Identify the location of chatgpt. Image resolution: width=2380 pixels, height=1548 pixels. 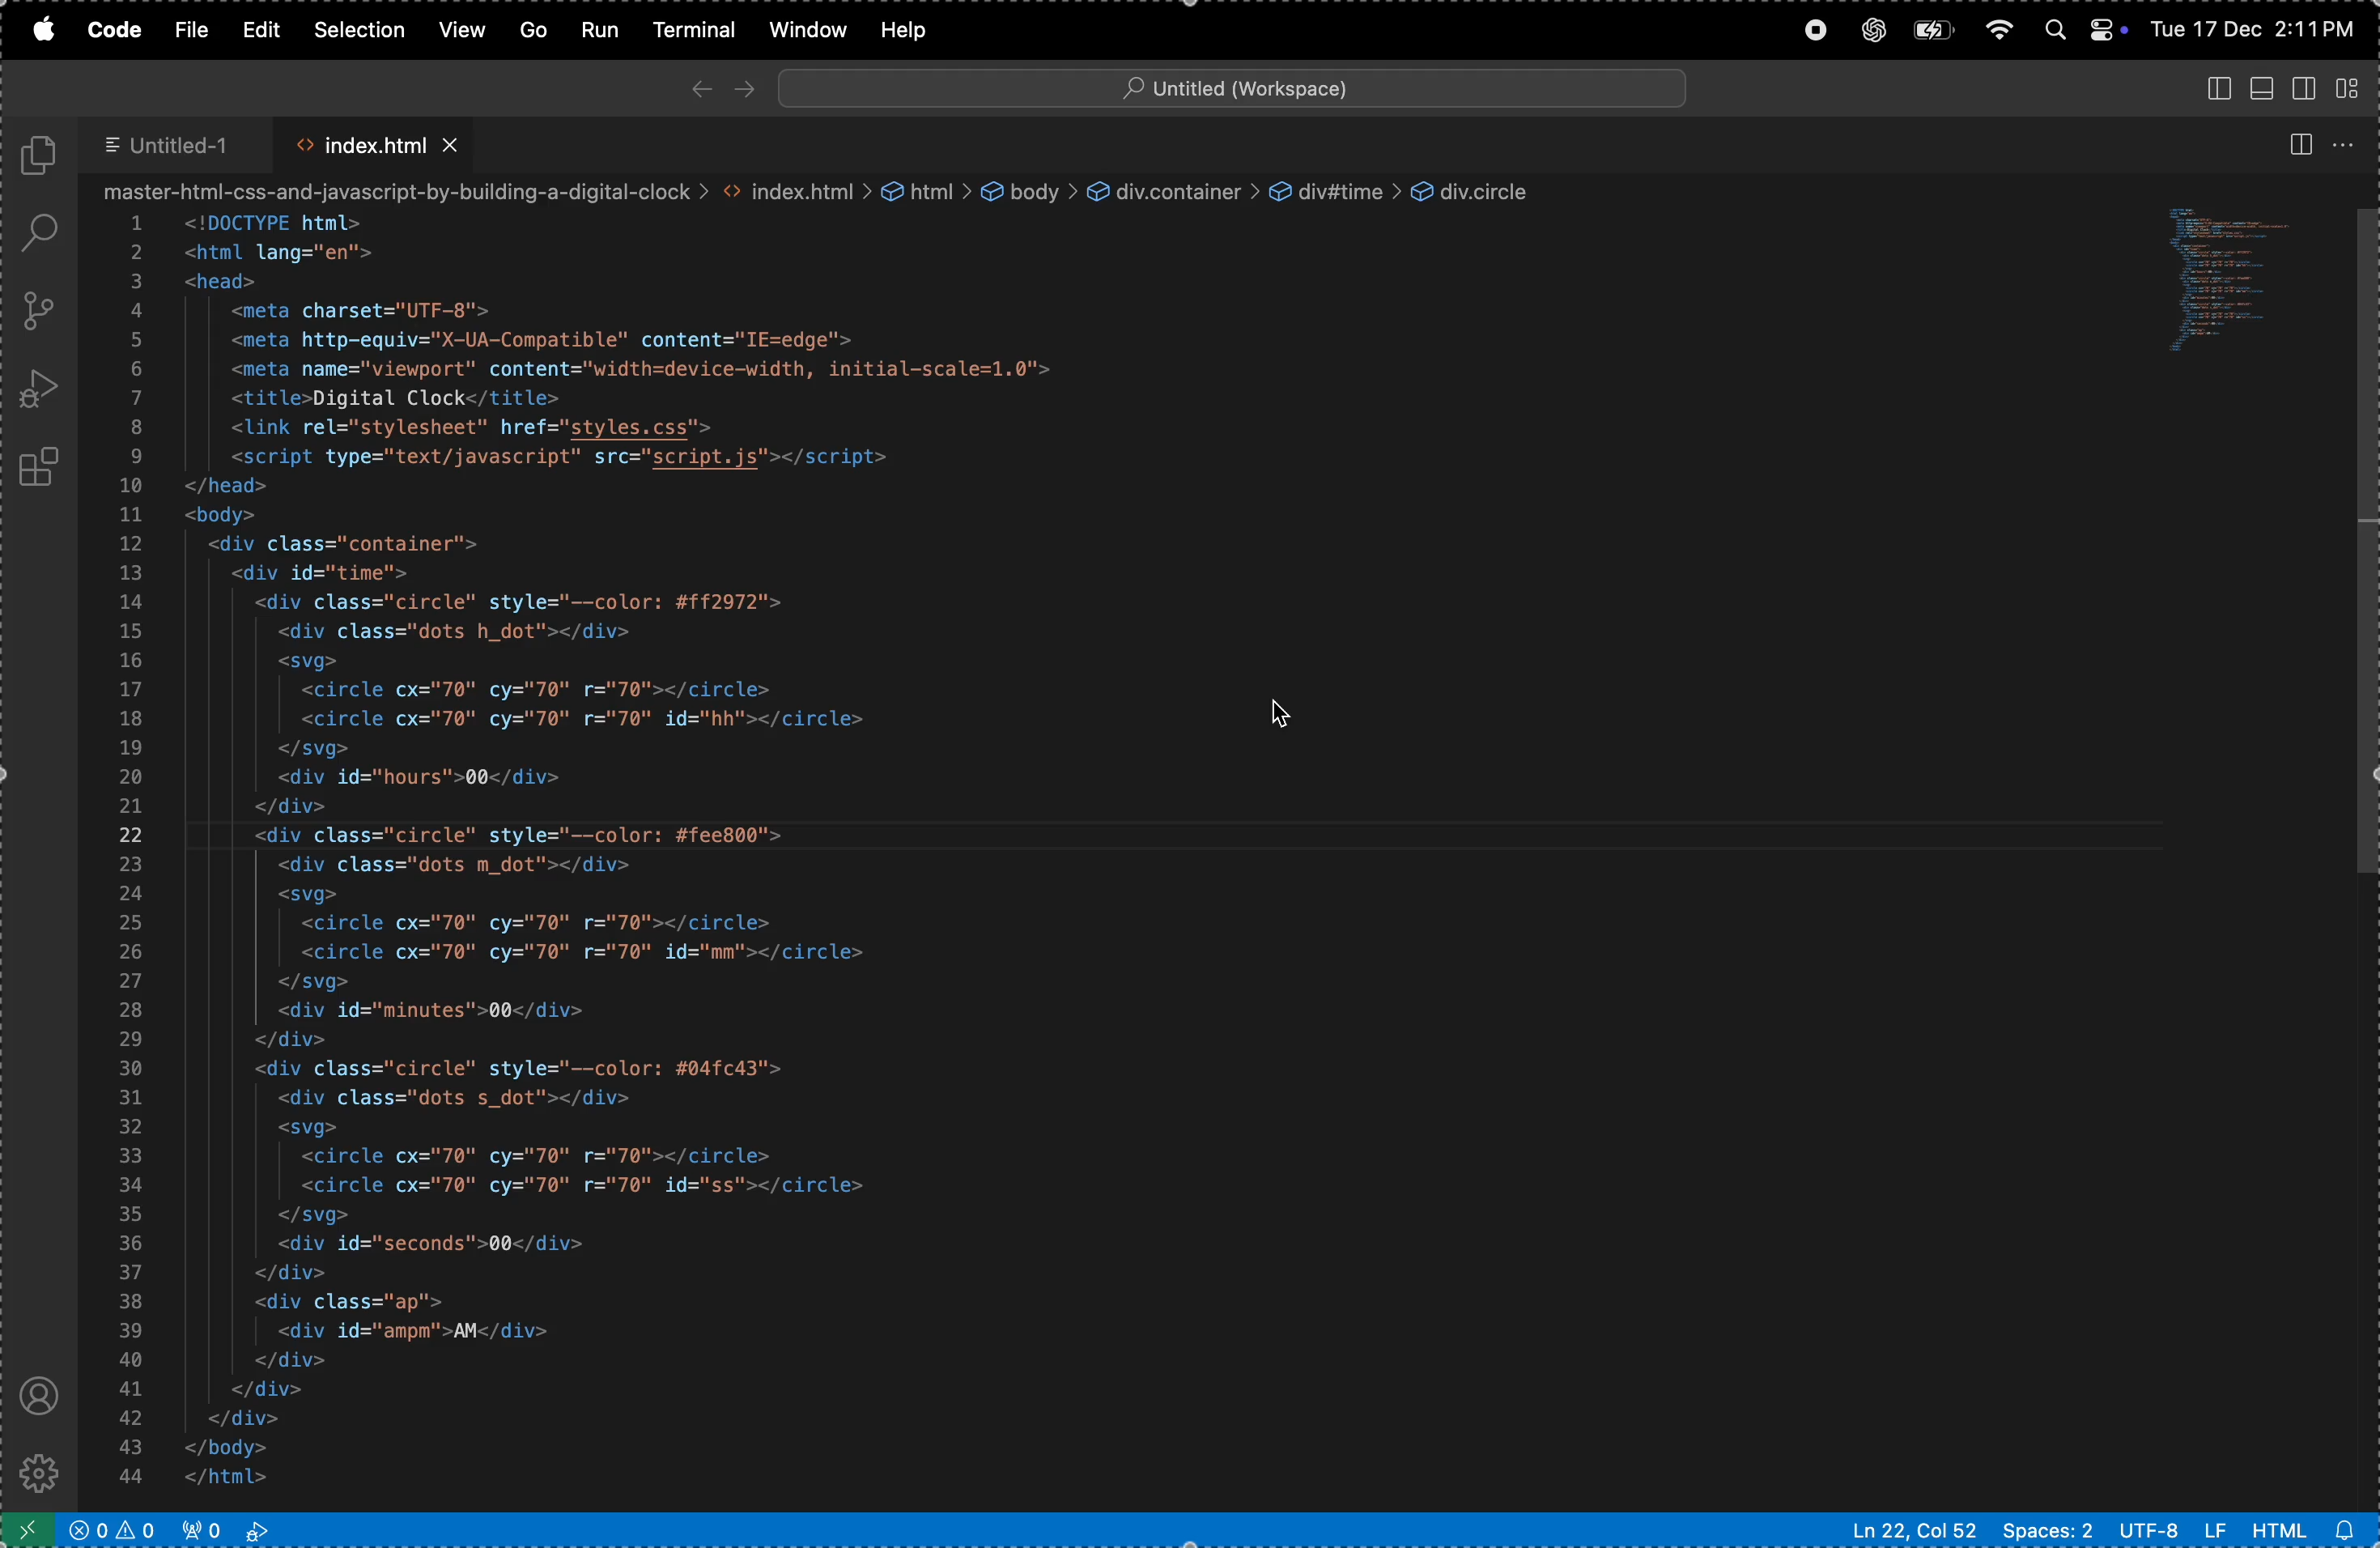
(1867, 30).